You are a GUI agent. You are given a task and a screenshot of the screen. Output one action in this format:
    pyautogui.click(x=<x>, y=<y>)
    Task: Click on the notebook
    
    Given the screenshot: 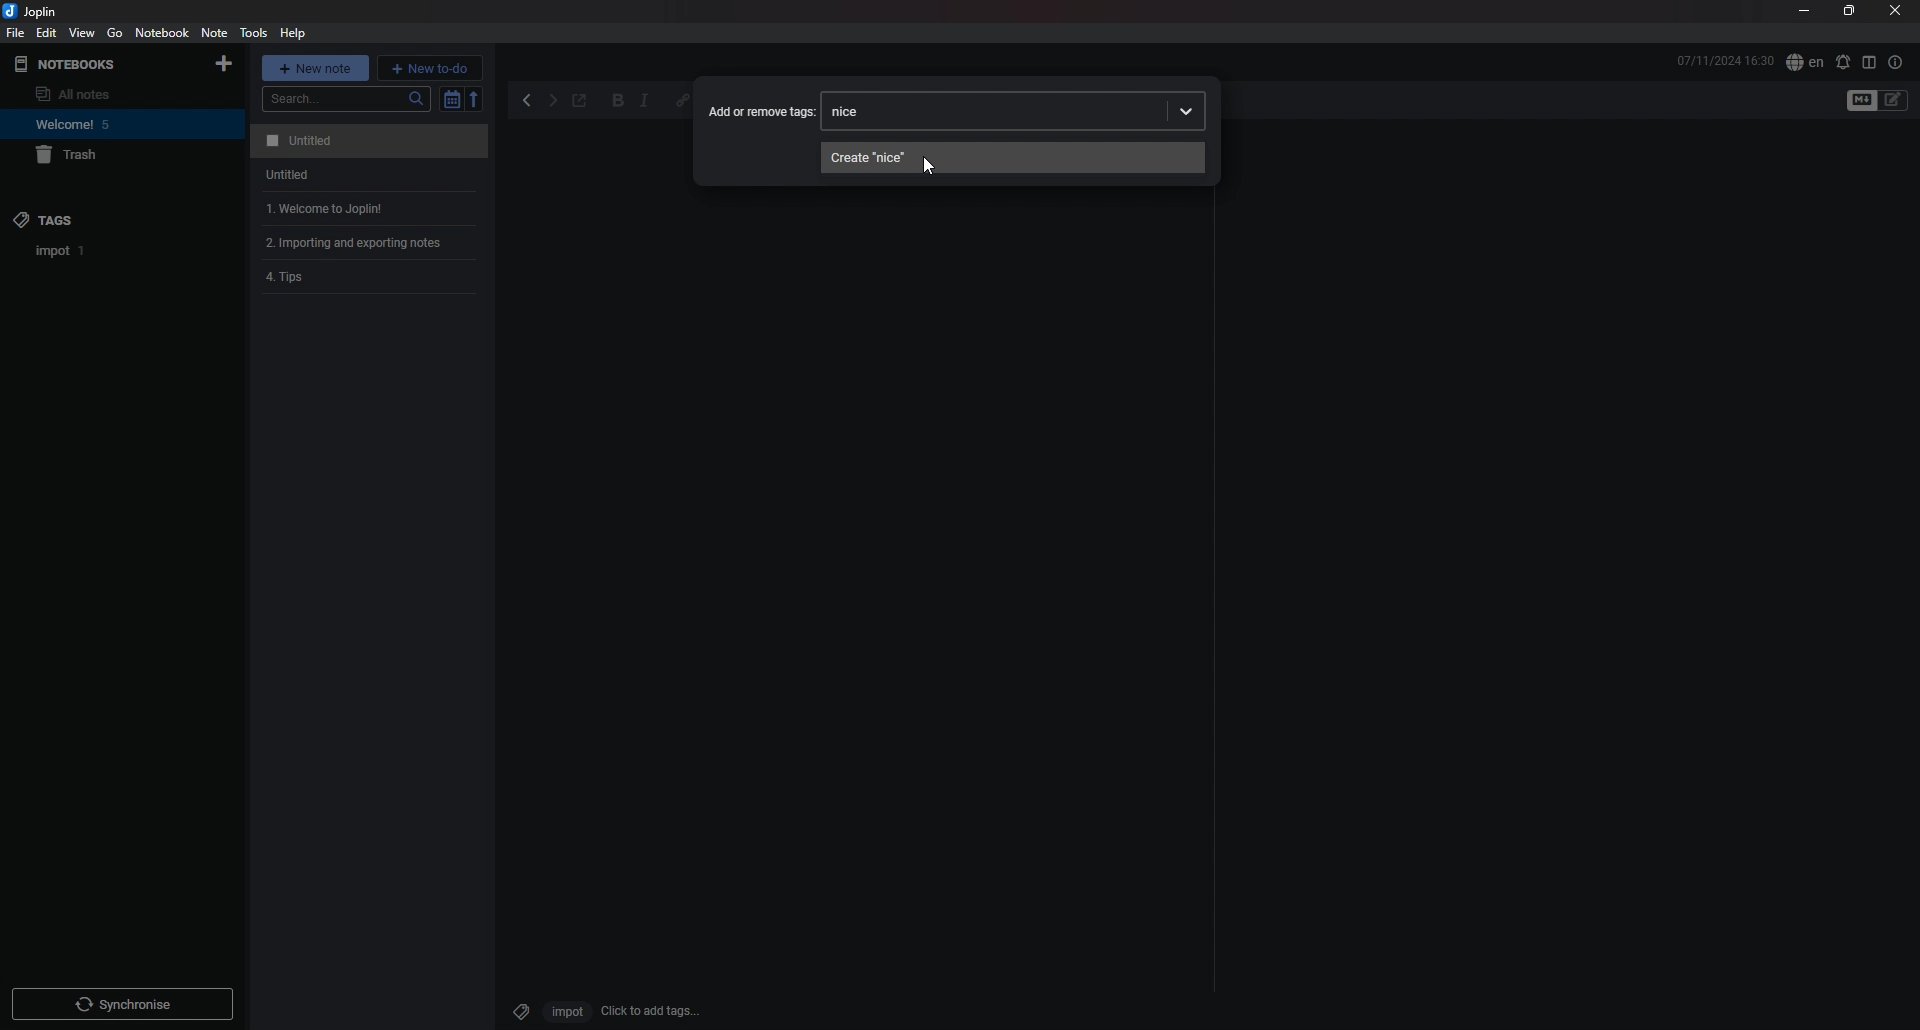 What is the action you would take?
    pyautogui.click(x=162, y=33)
    